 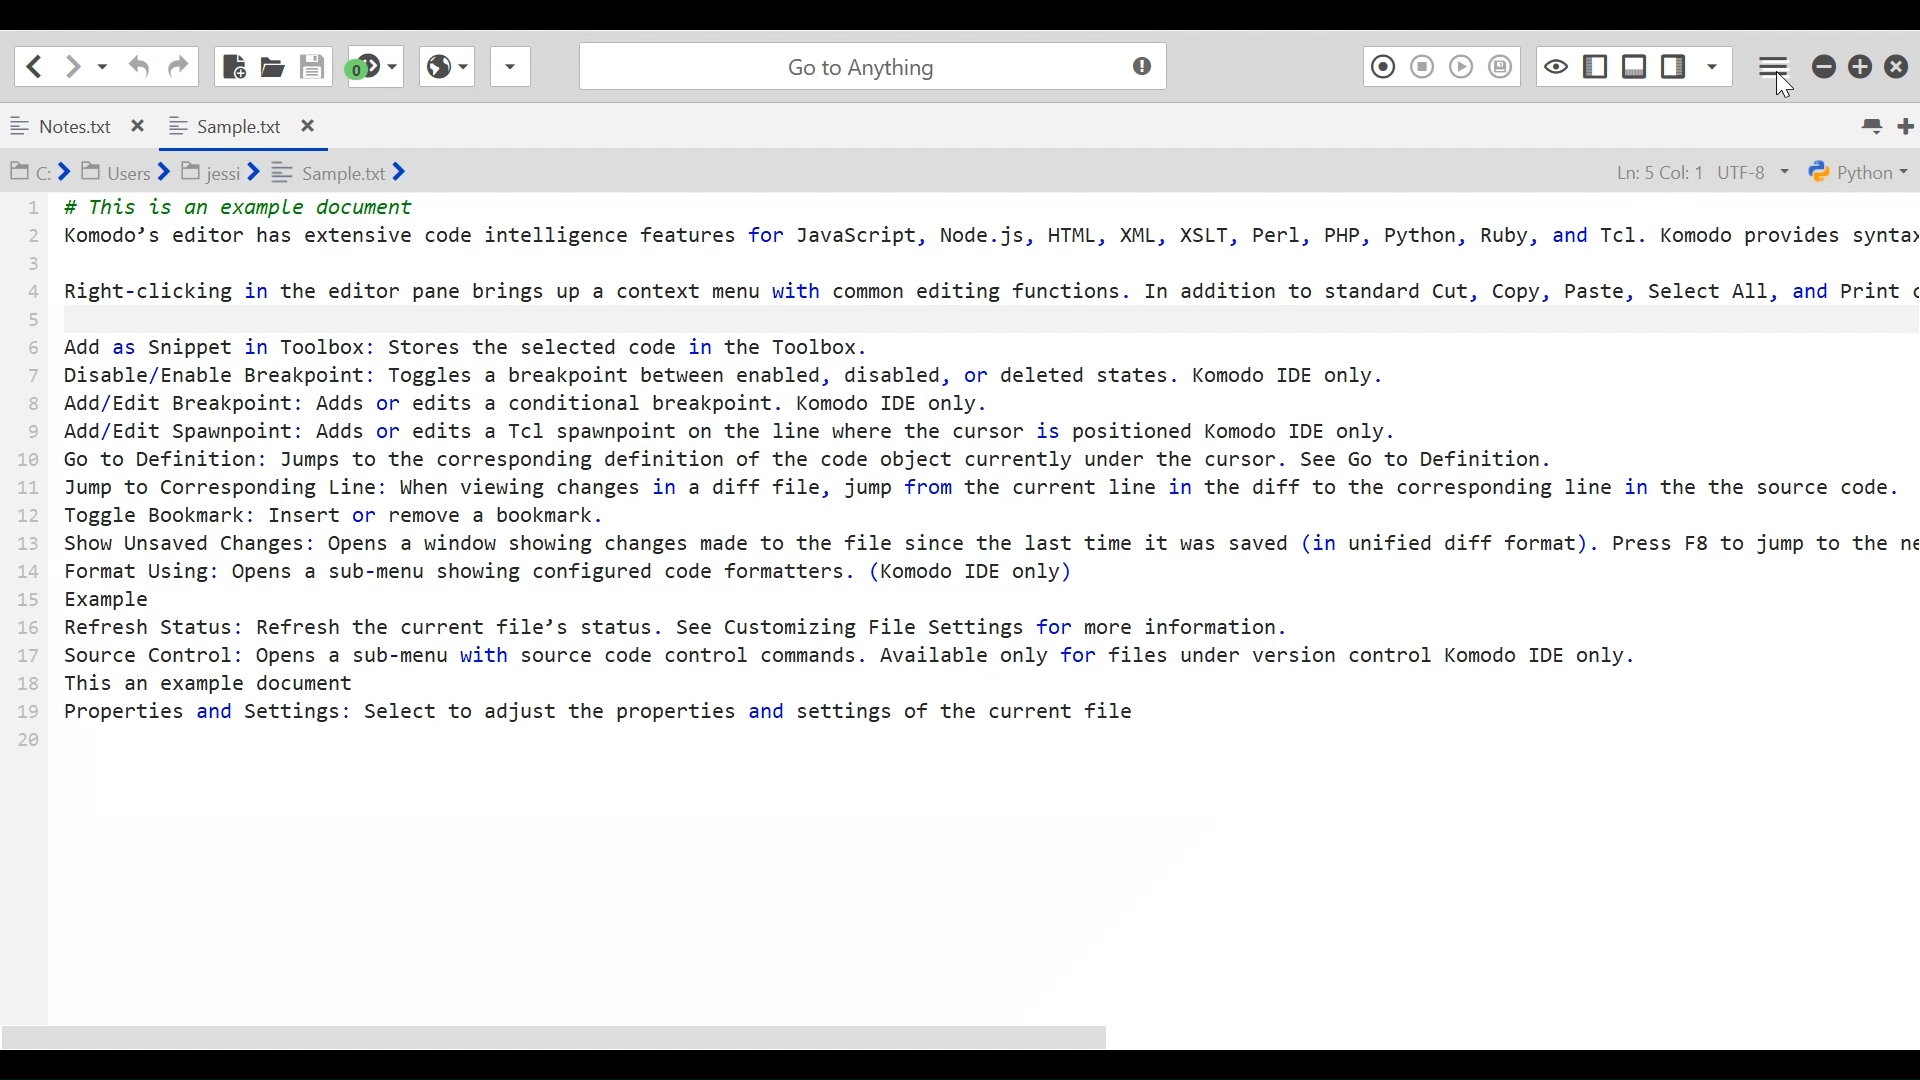 What do you see at coordinates (313, 65) in the screenshot?
I see `Save File` at bounding box center [313, 65].